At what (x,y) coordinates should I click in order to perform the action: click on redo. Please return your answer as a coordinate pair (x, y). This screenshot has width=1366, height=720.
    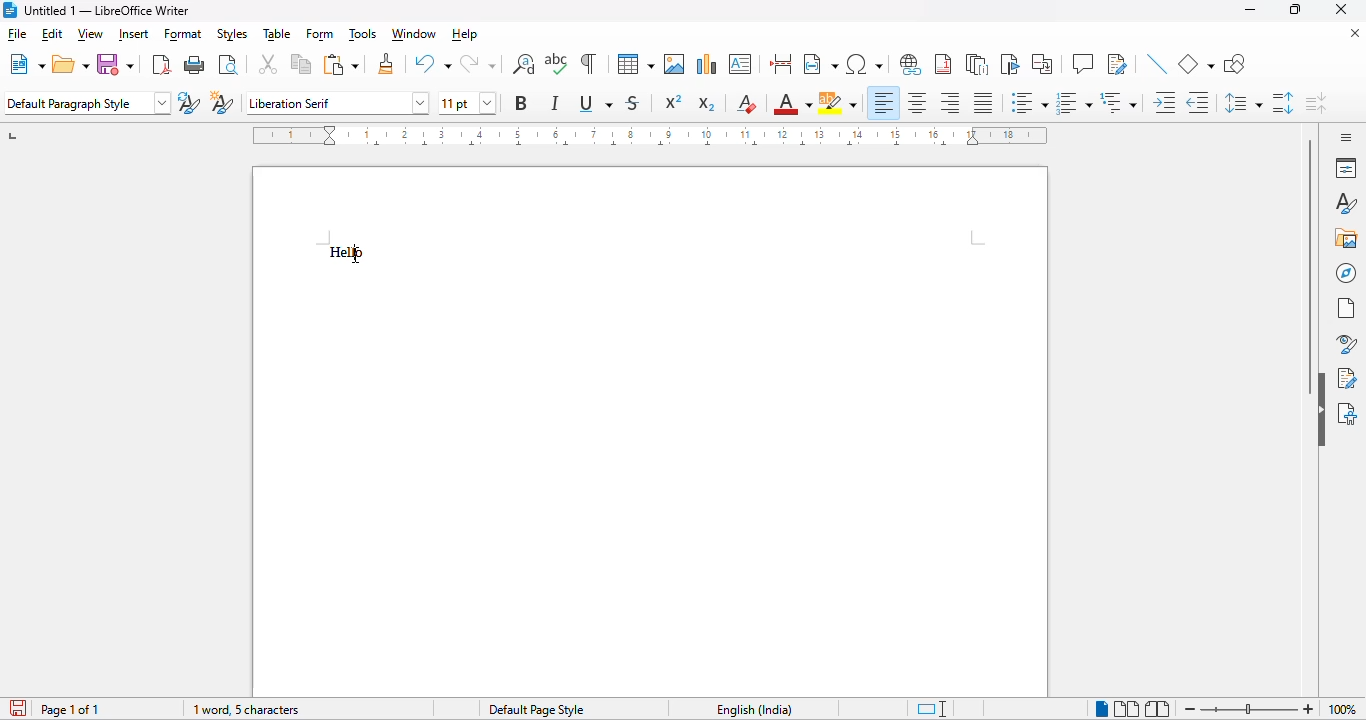
    Looking at the image, I should click on (480, 64).